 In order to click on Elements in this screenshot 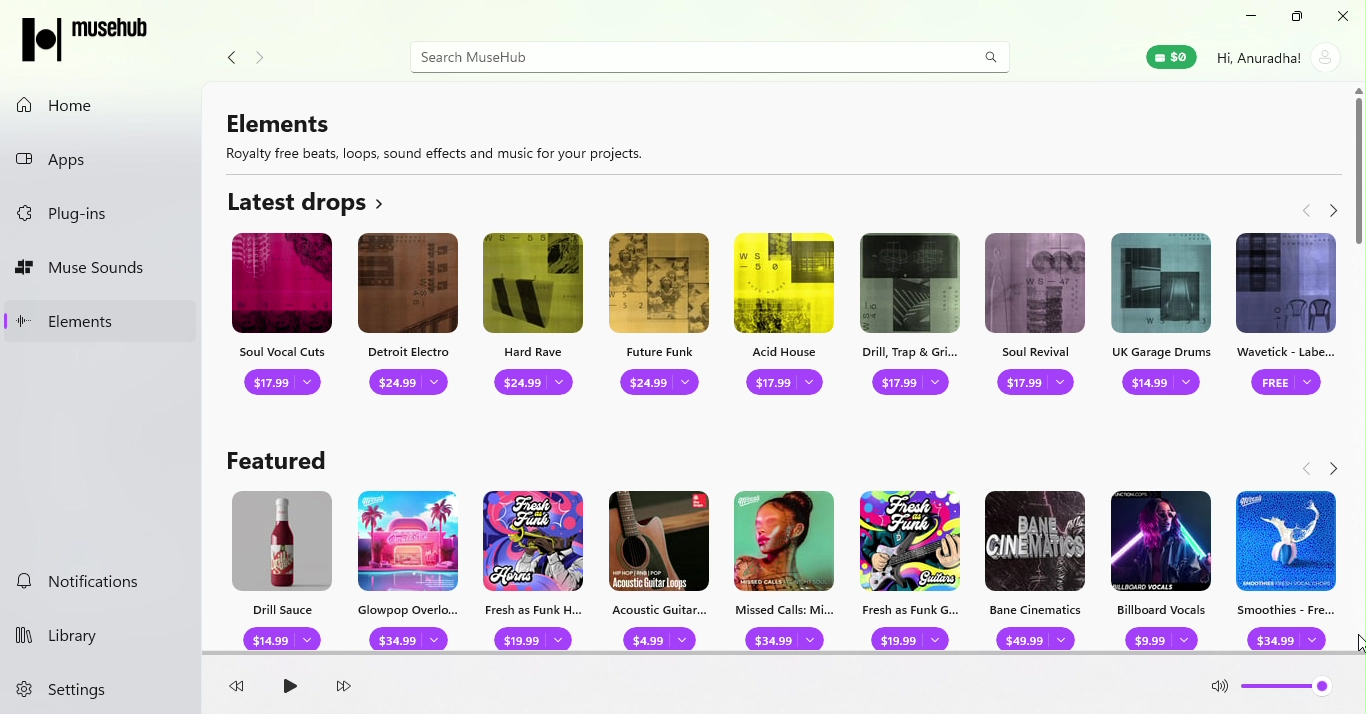, I will do `click(102, 320)`.